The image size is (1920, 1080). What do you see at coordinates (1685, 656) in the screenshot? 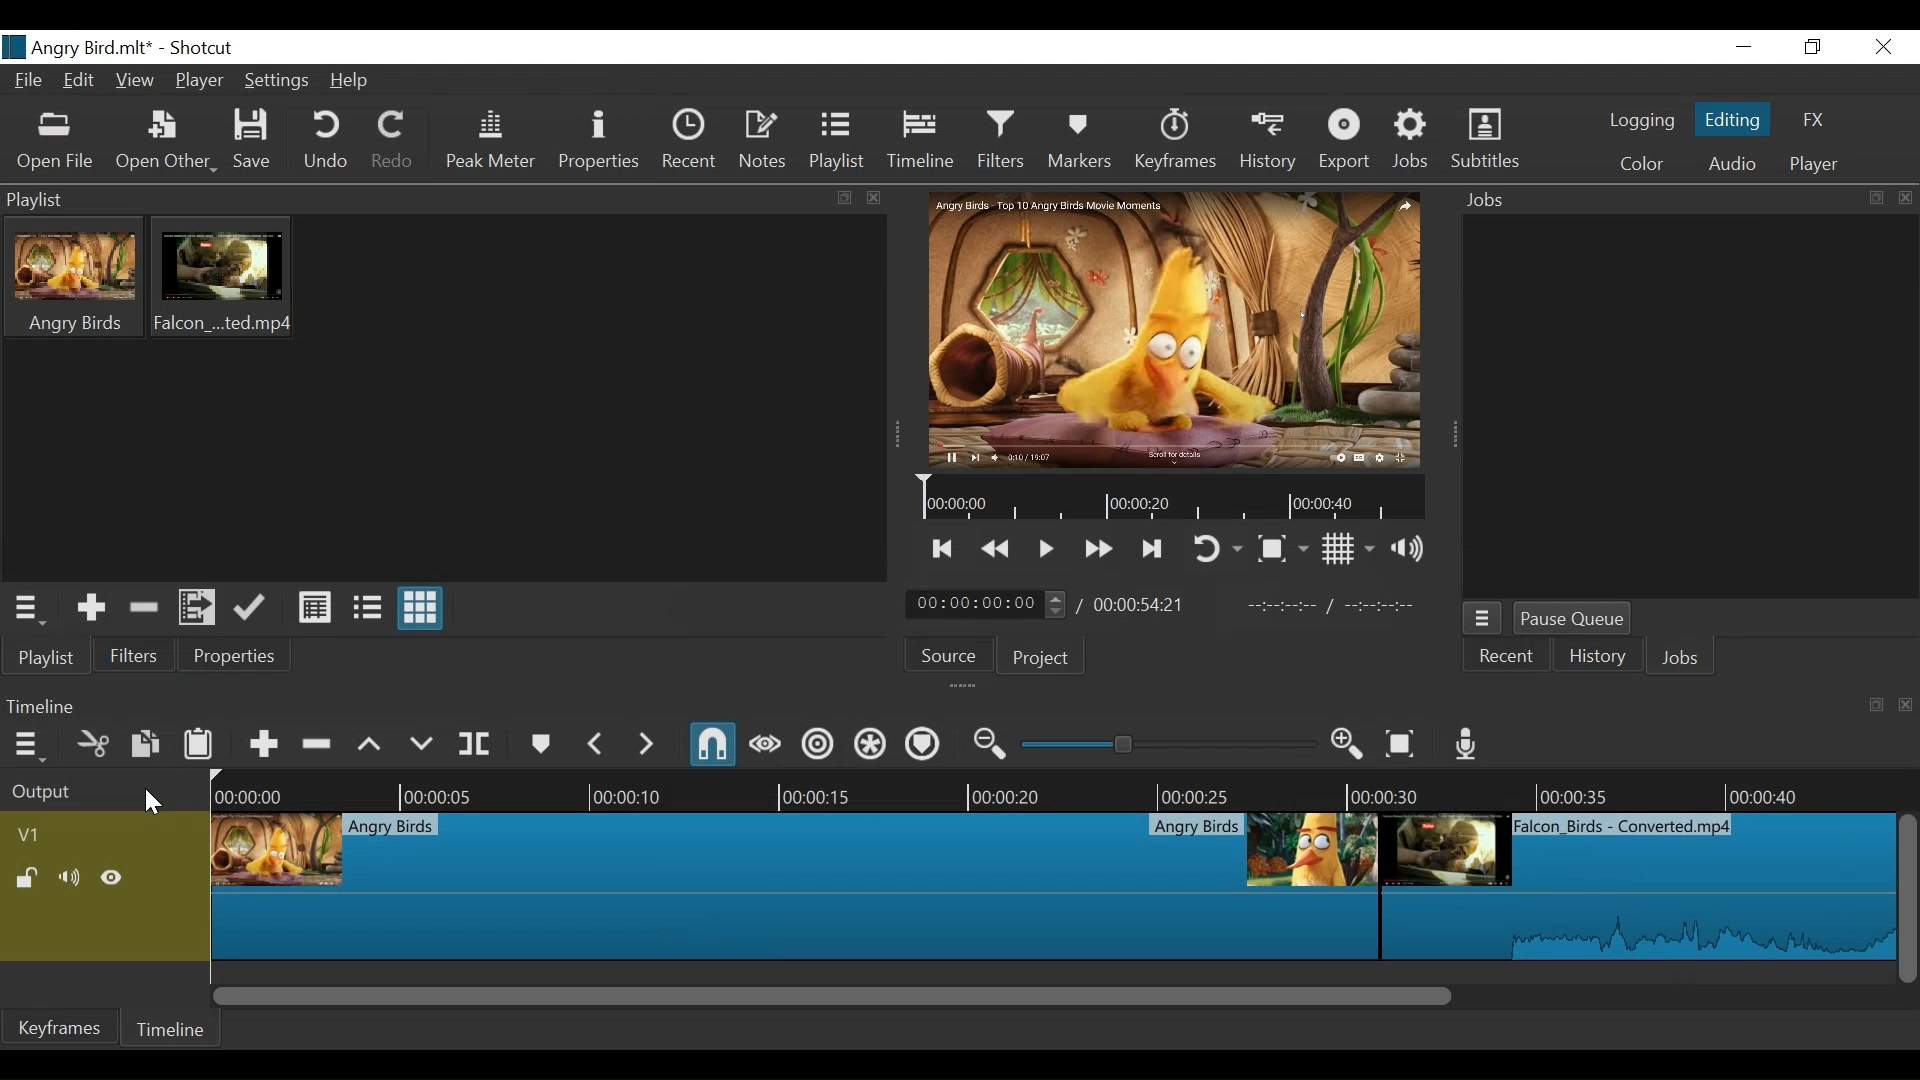
I see `Jobs` at bounding box center [1685, 656].